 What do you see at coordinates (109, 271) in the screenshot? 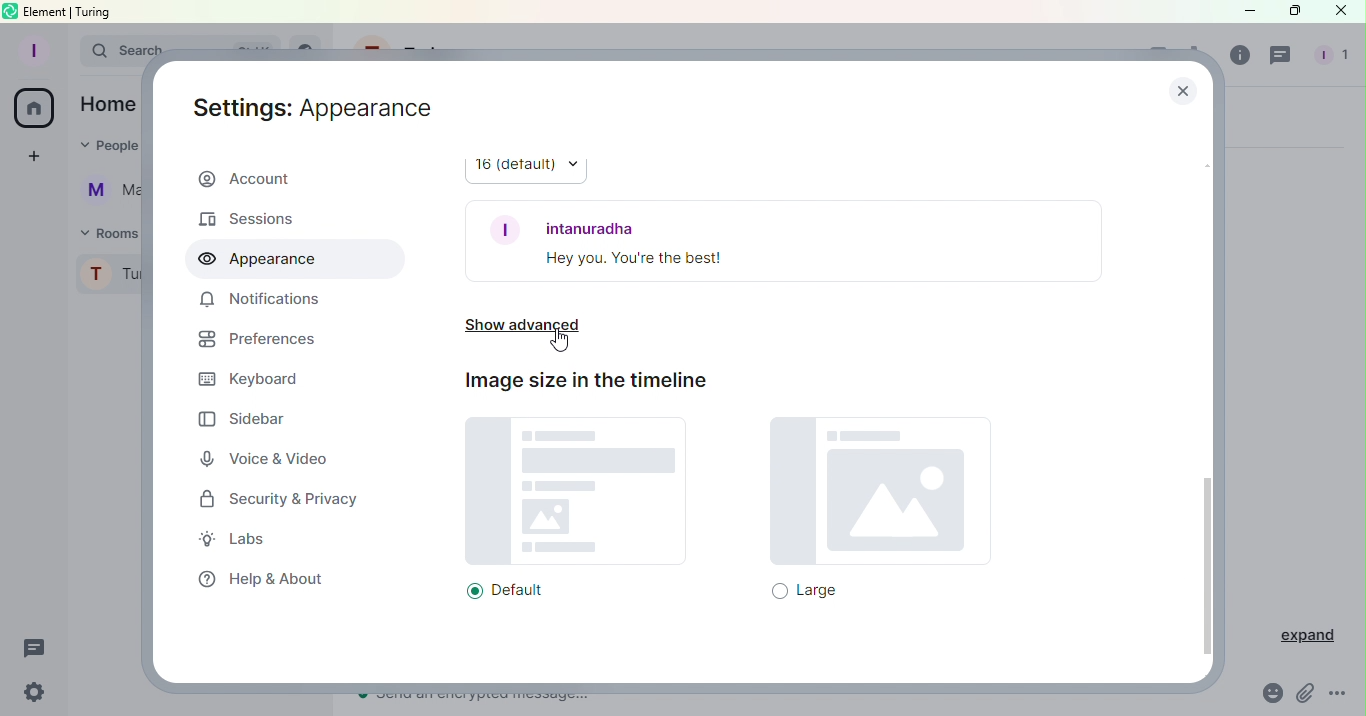
I see `Turing` at bounding box center [109, 271].